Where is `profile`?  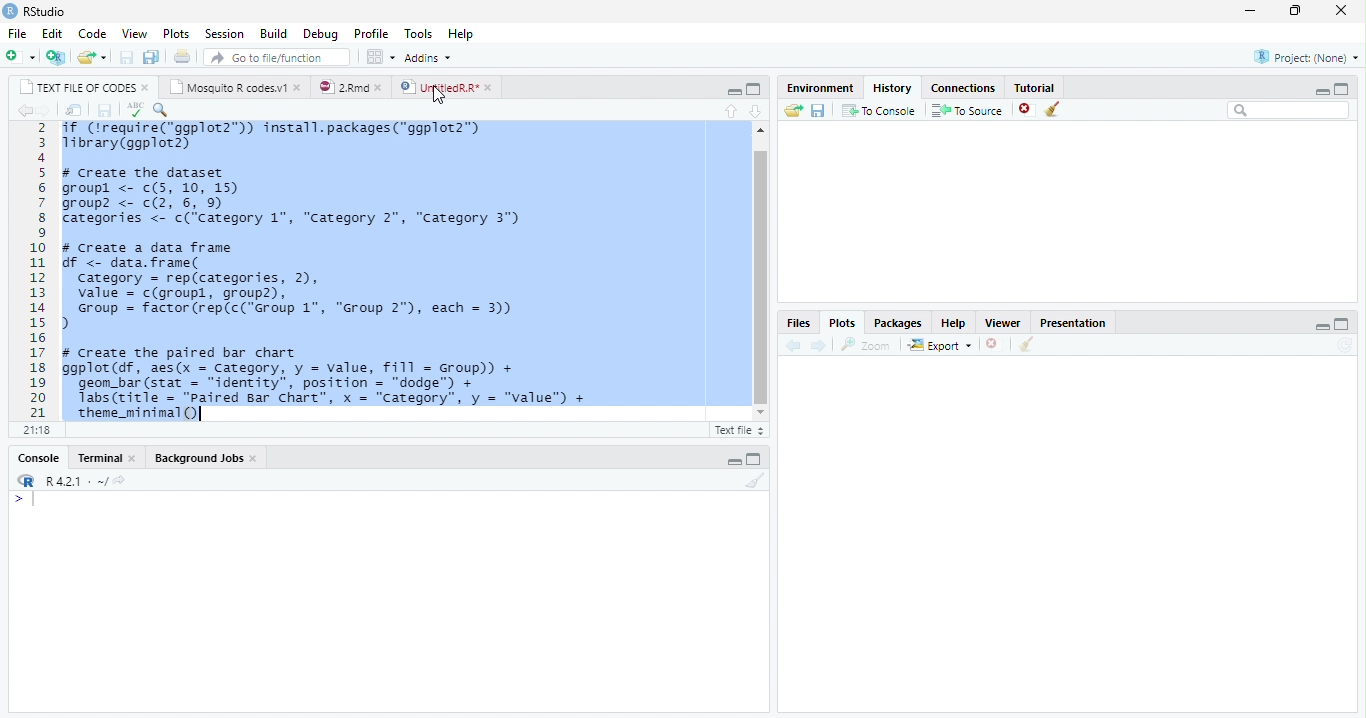 profile is located at coordinates (370, 32).